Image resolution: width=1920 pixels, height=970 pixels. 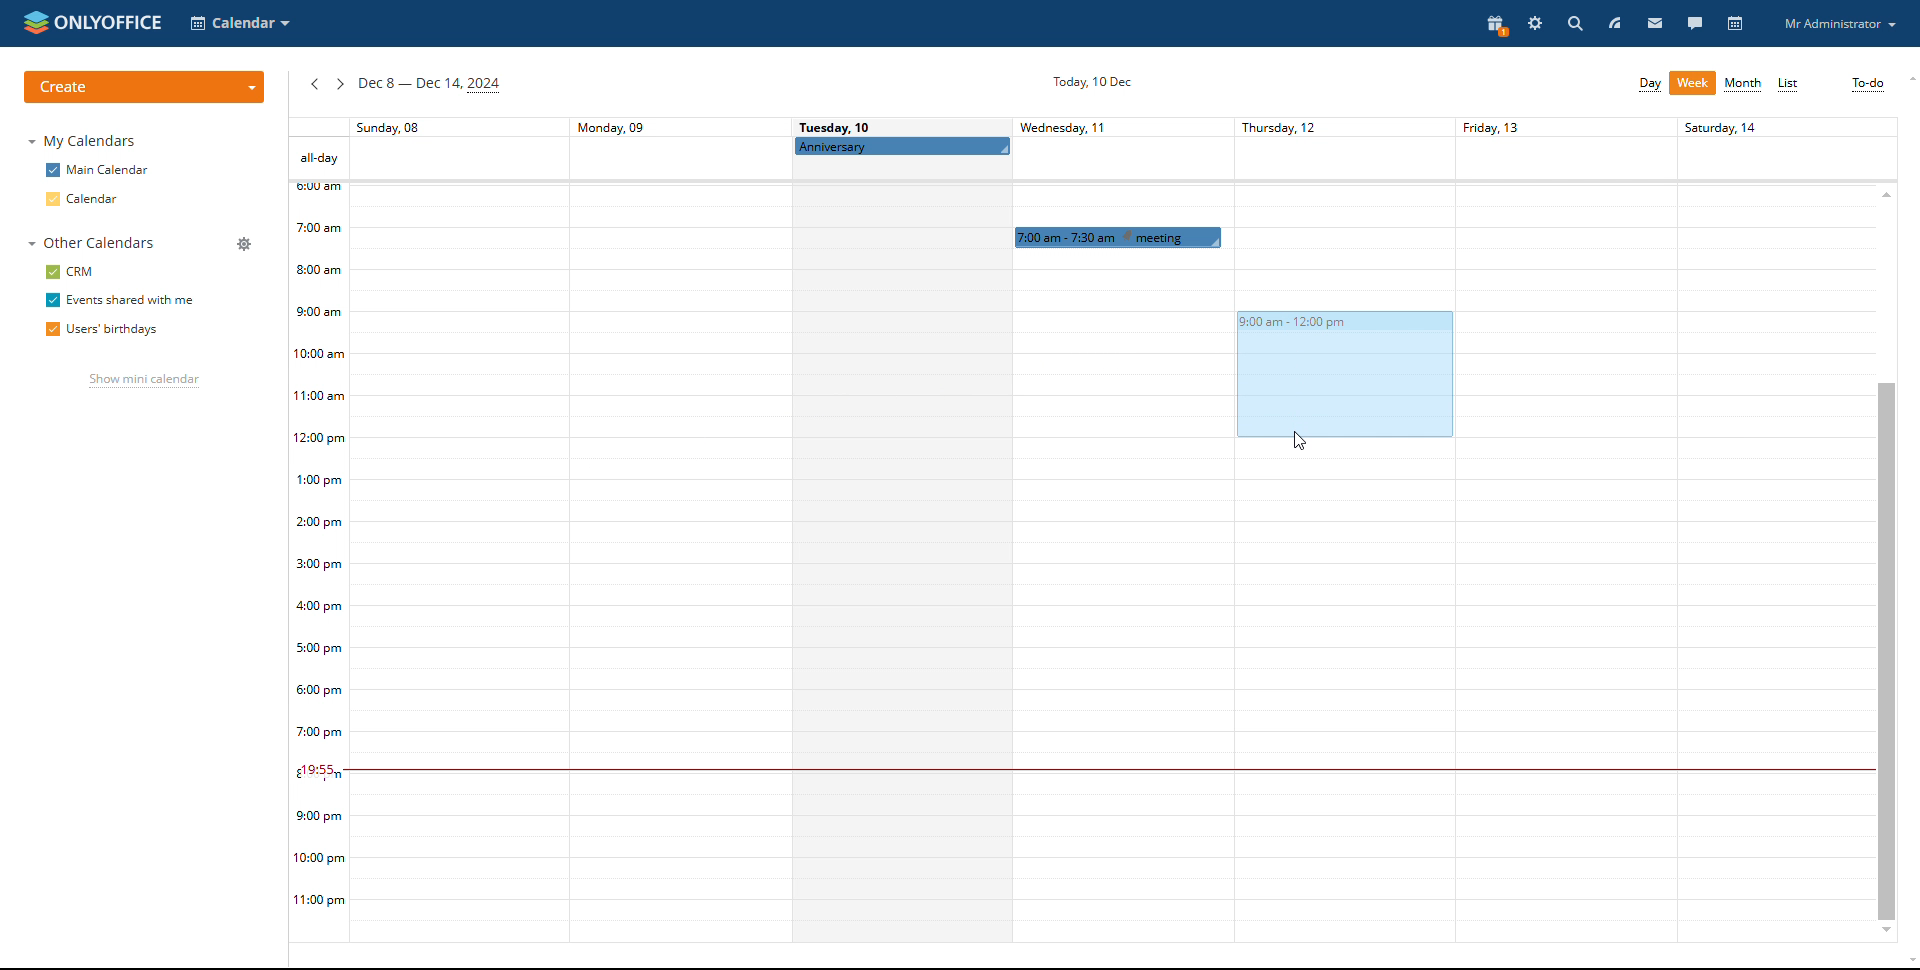 I want to click on checkbox, so click(x=49, y=329).